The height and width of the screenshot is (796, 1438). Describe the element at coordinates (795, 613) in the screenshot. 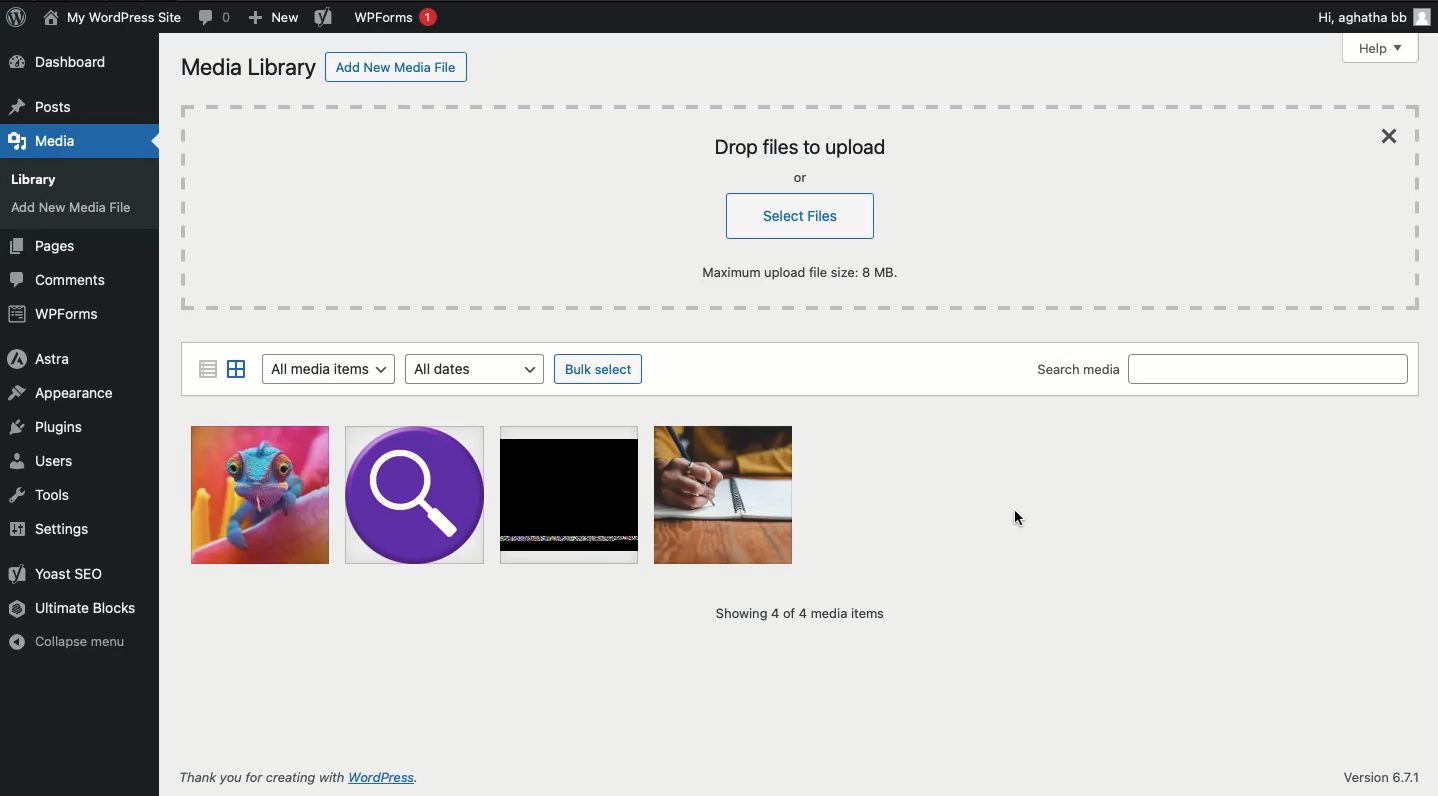

I see `Showing 4 of 4 media items` at that location.